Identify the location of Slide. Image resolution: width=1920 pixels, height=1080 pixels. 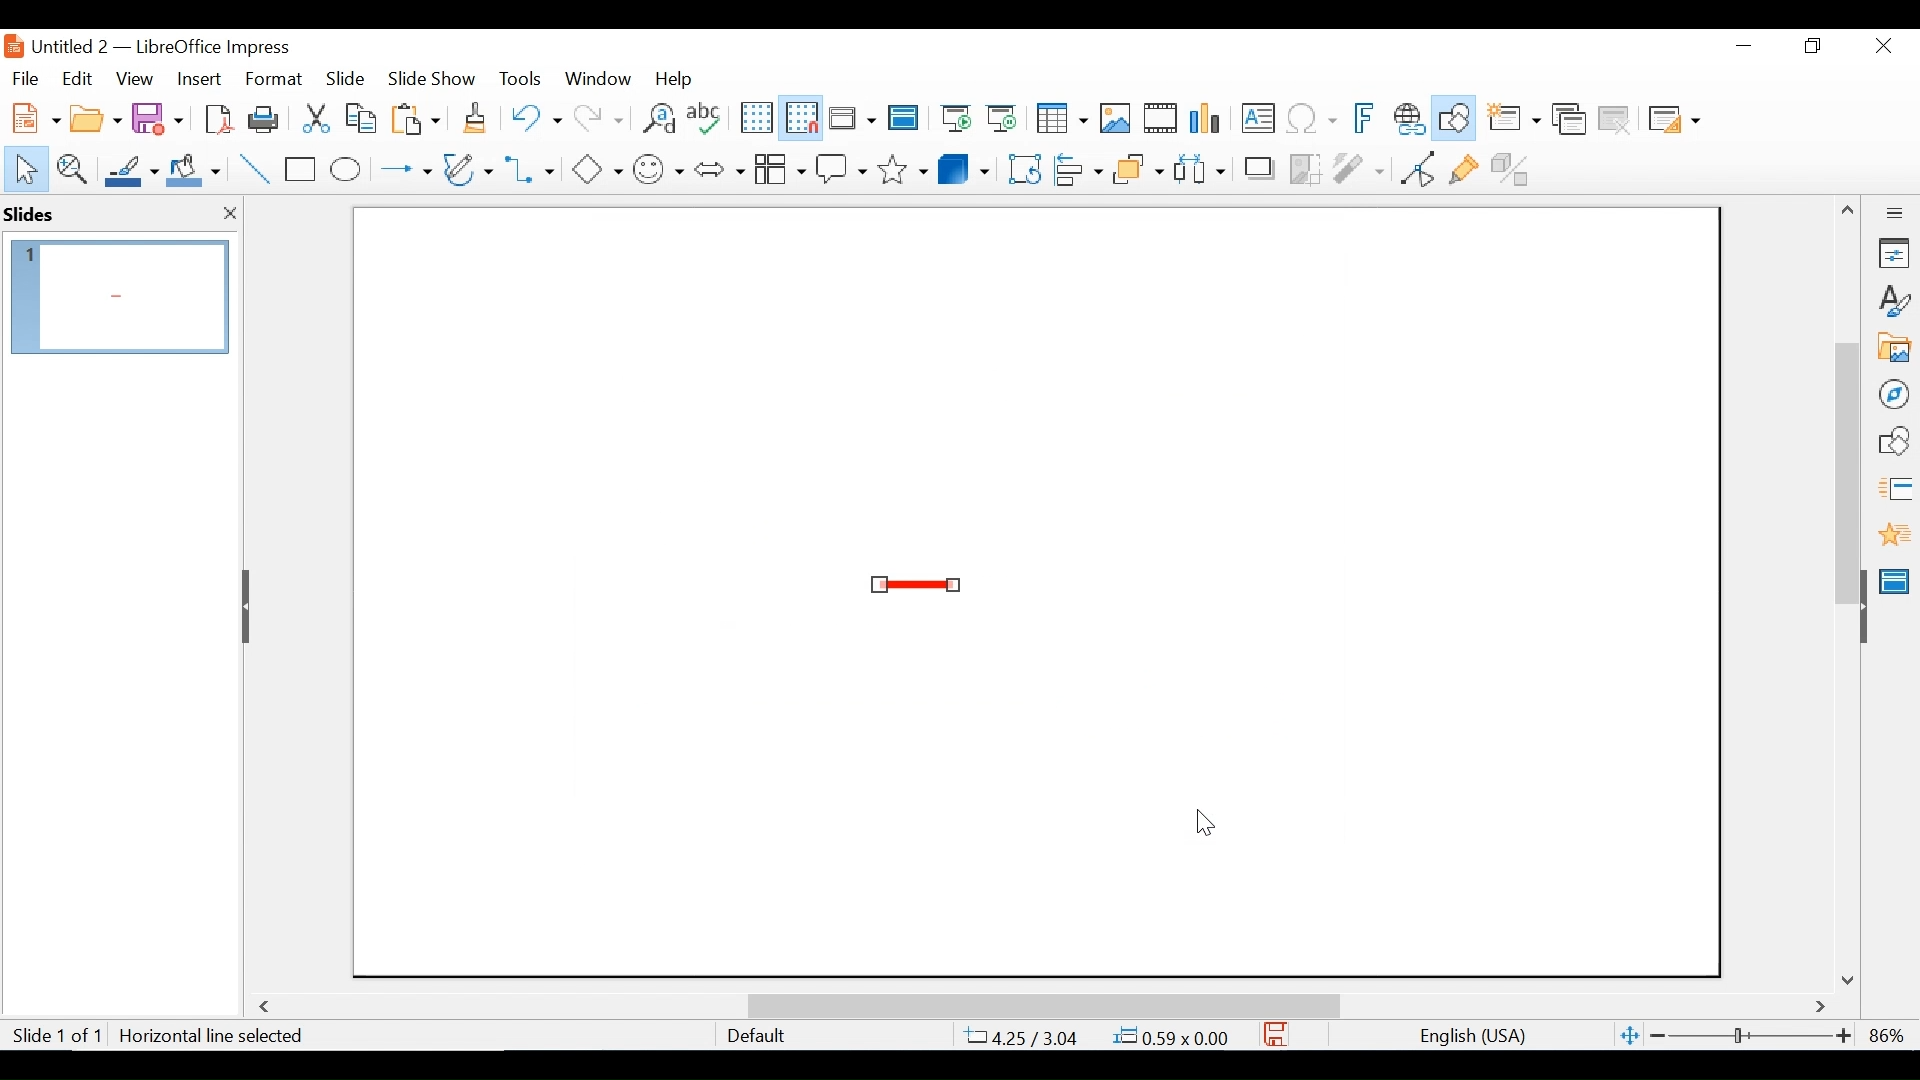
(346, 77).